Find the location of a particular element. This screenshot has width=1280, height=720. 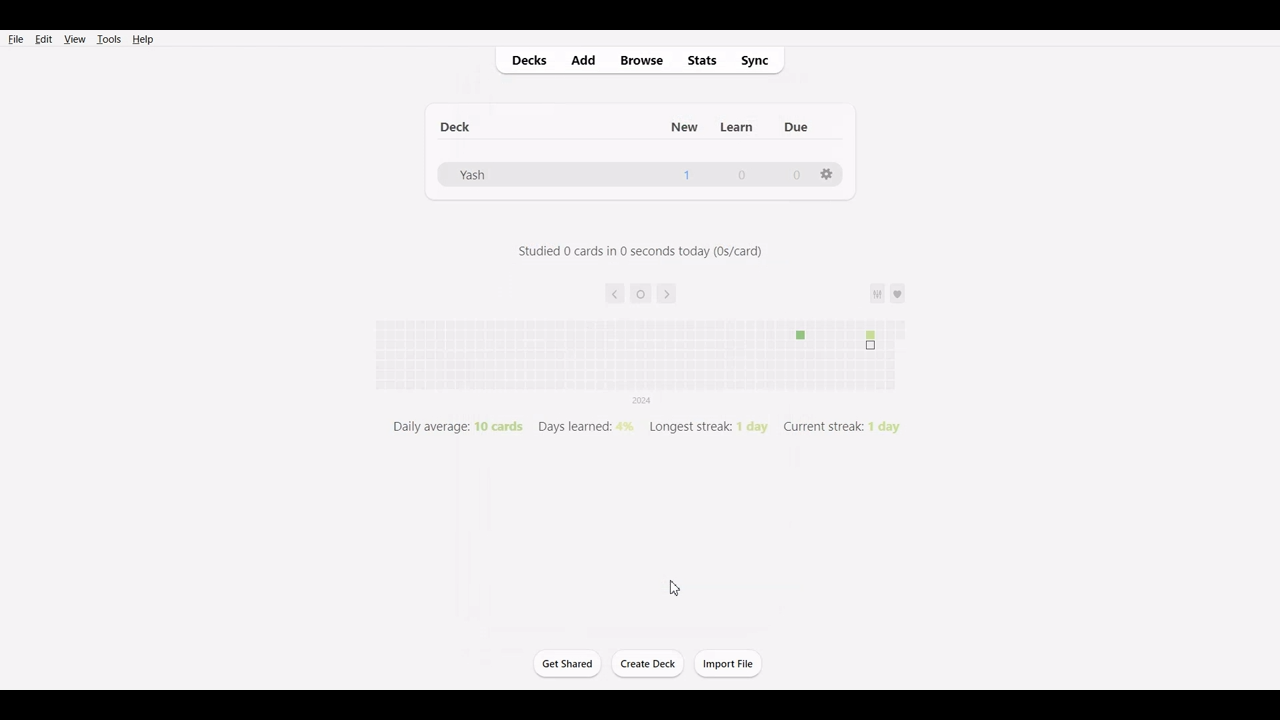

file revies is located at coordinates (627, 344).